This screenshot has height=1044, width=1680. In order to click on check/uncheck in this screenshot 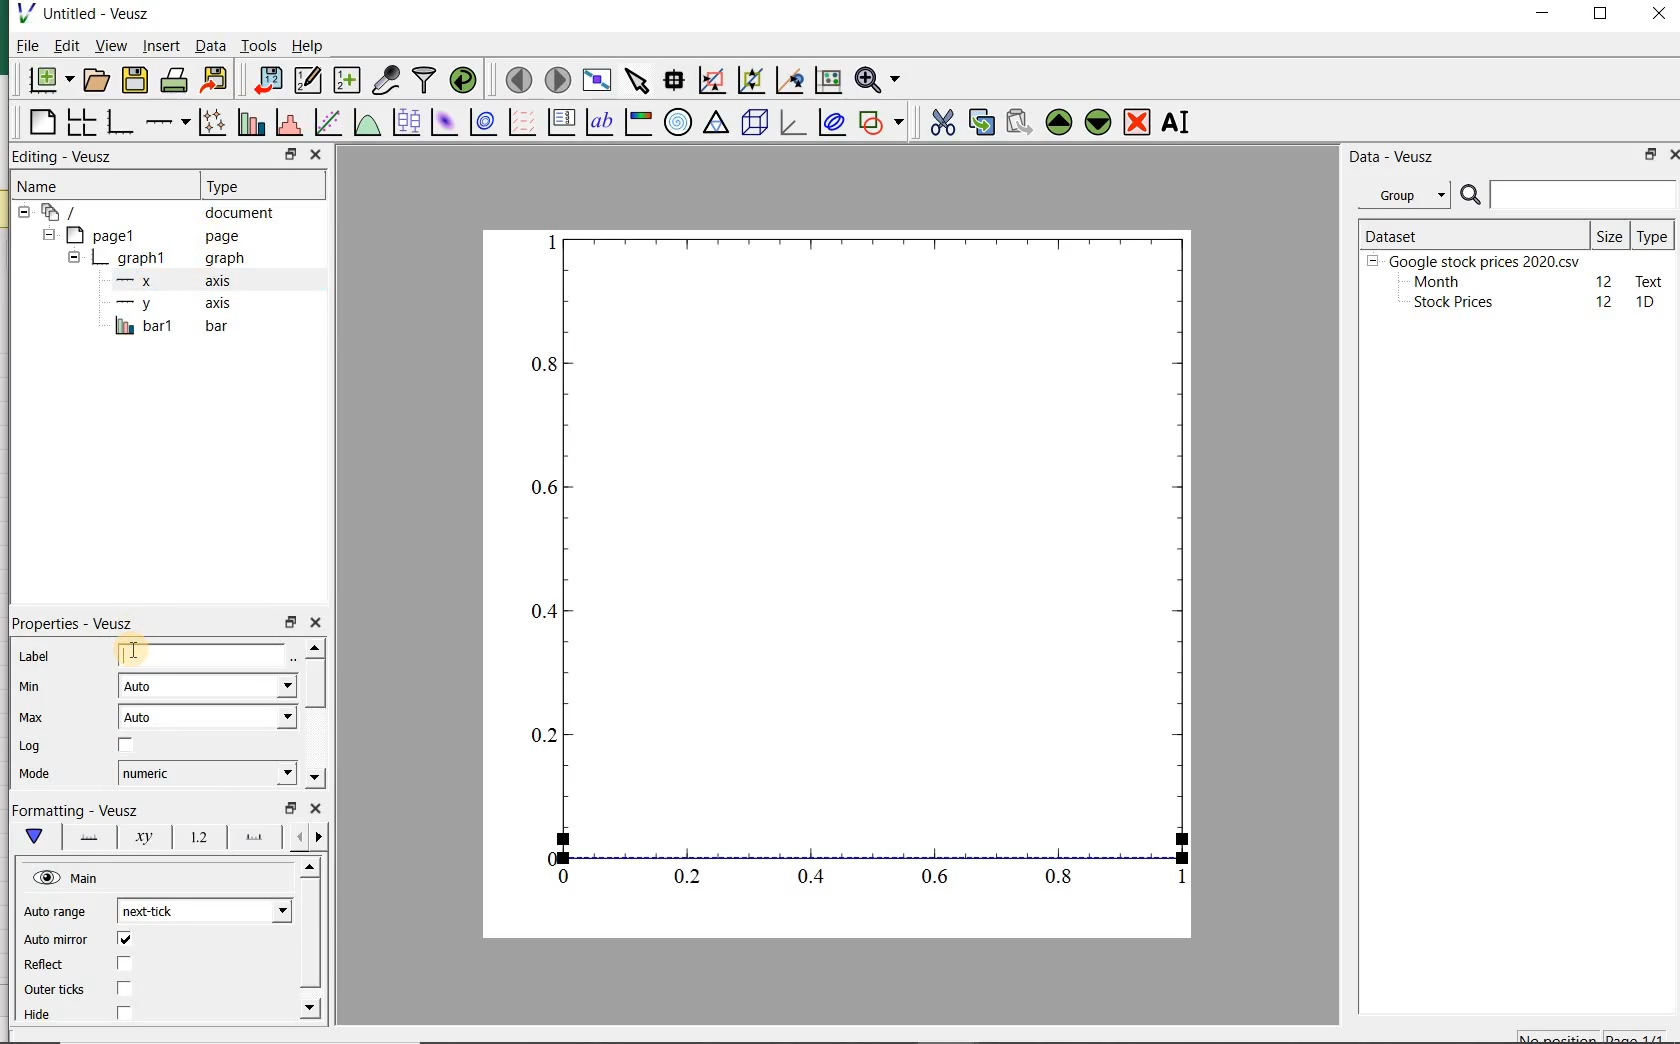, I will do `click(124, 988)`.